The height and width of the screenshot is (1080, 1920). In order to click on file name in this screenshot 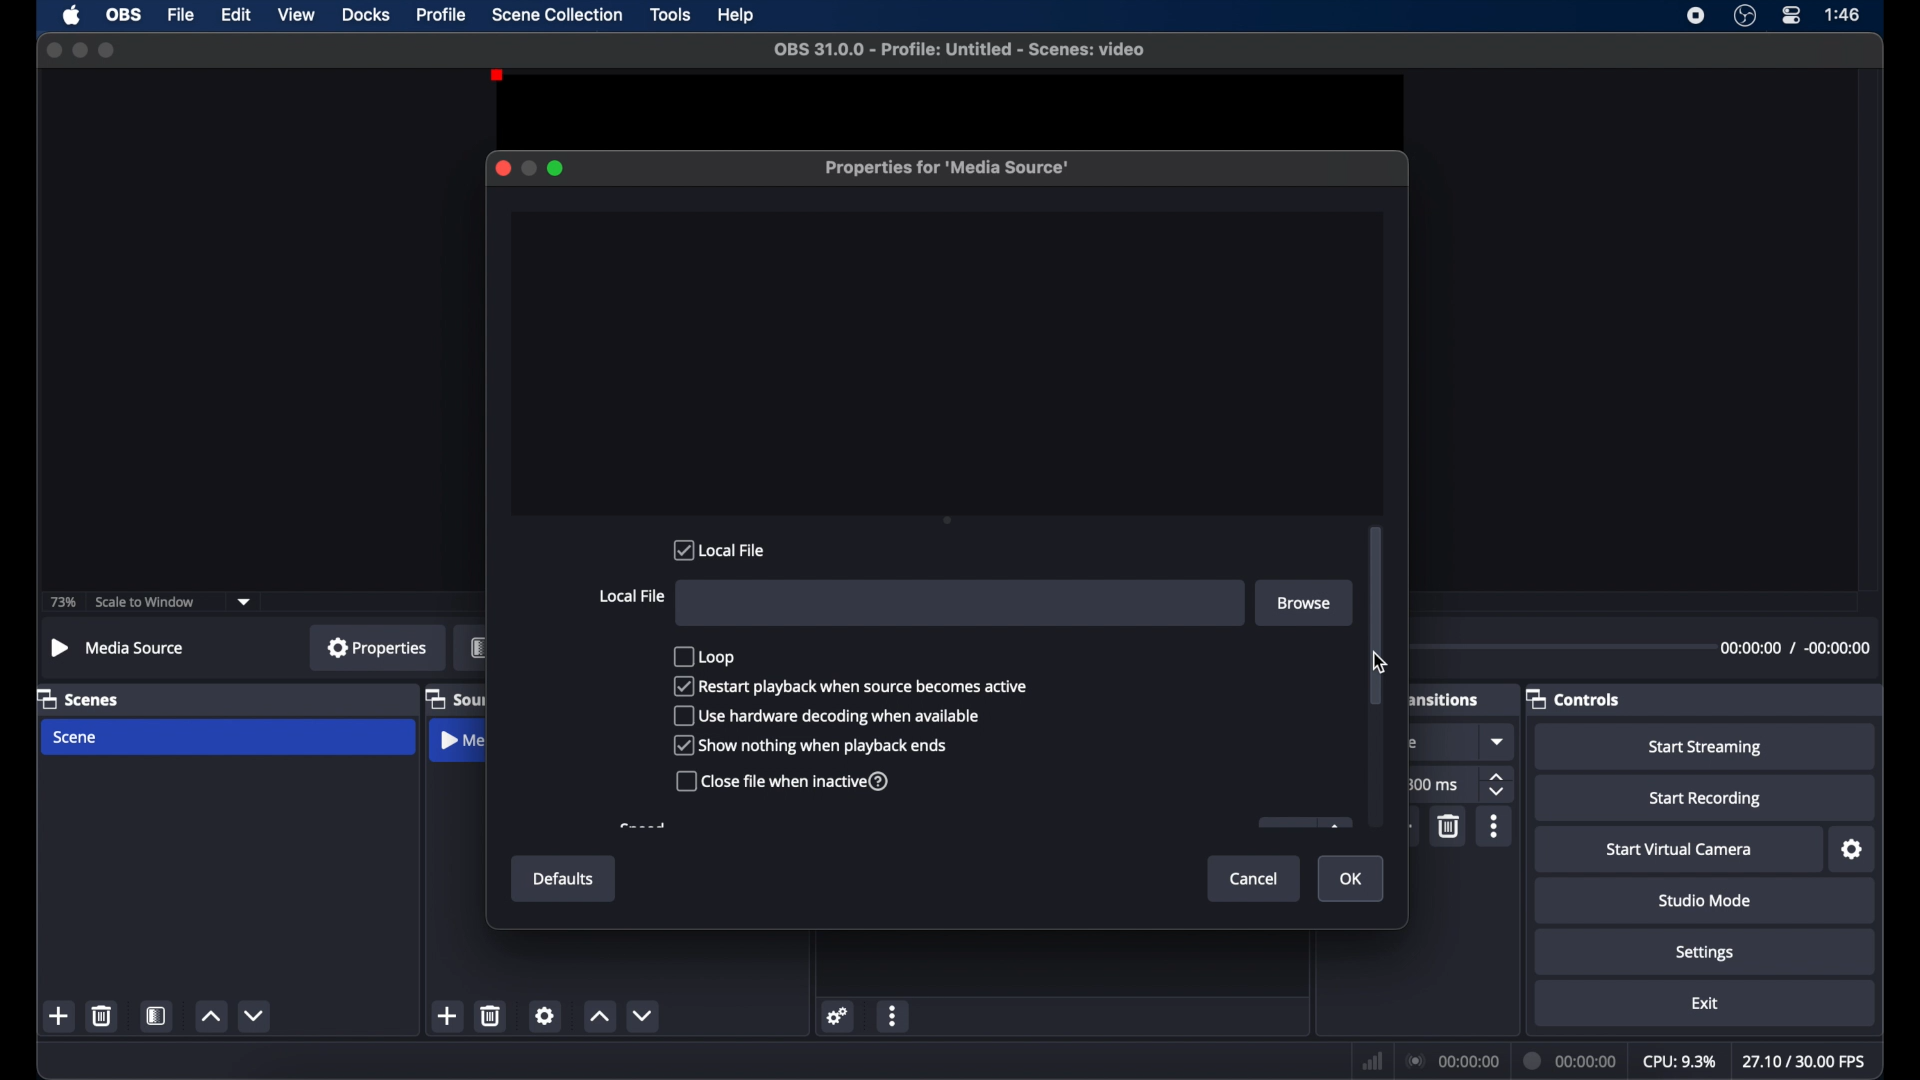, I will do `click(965, 50)`.